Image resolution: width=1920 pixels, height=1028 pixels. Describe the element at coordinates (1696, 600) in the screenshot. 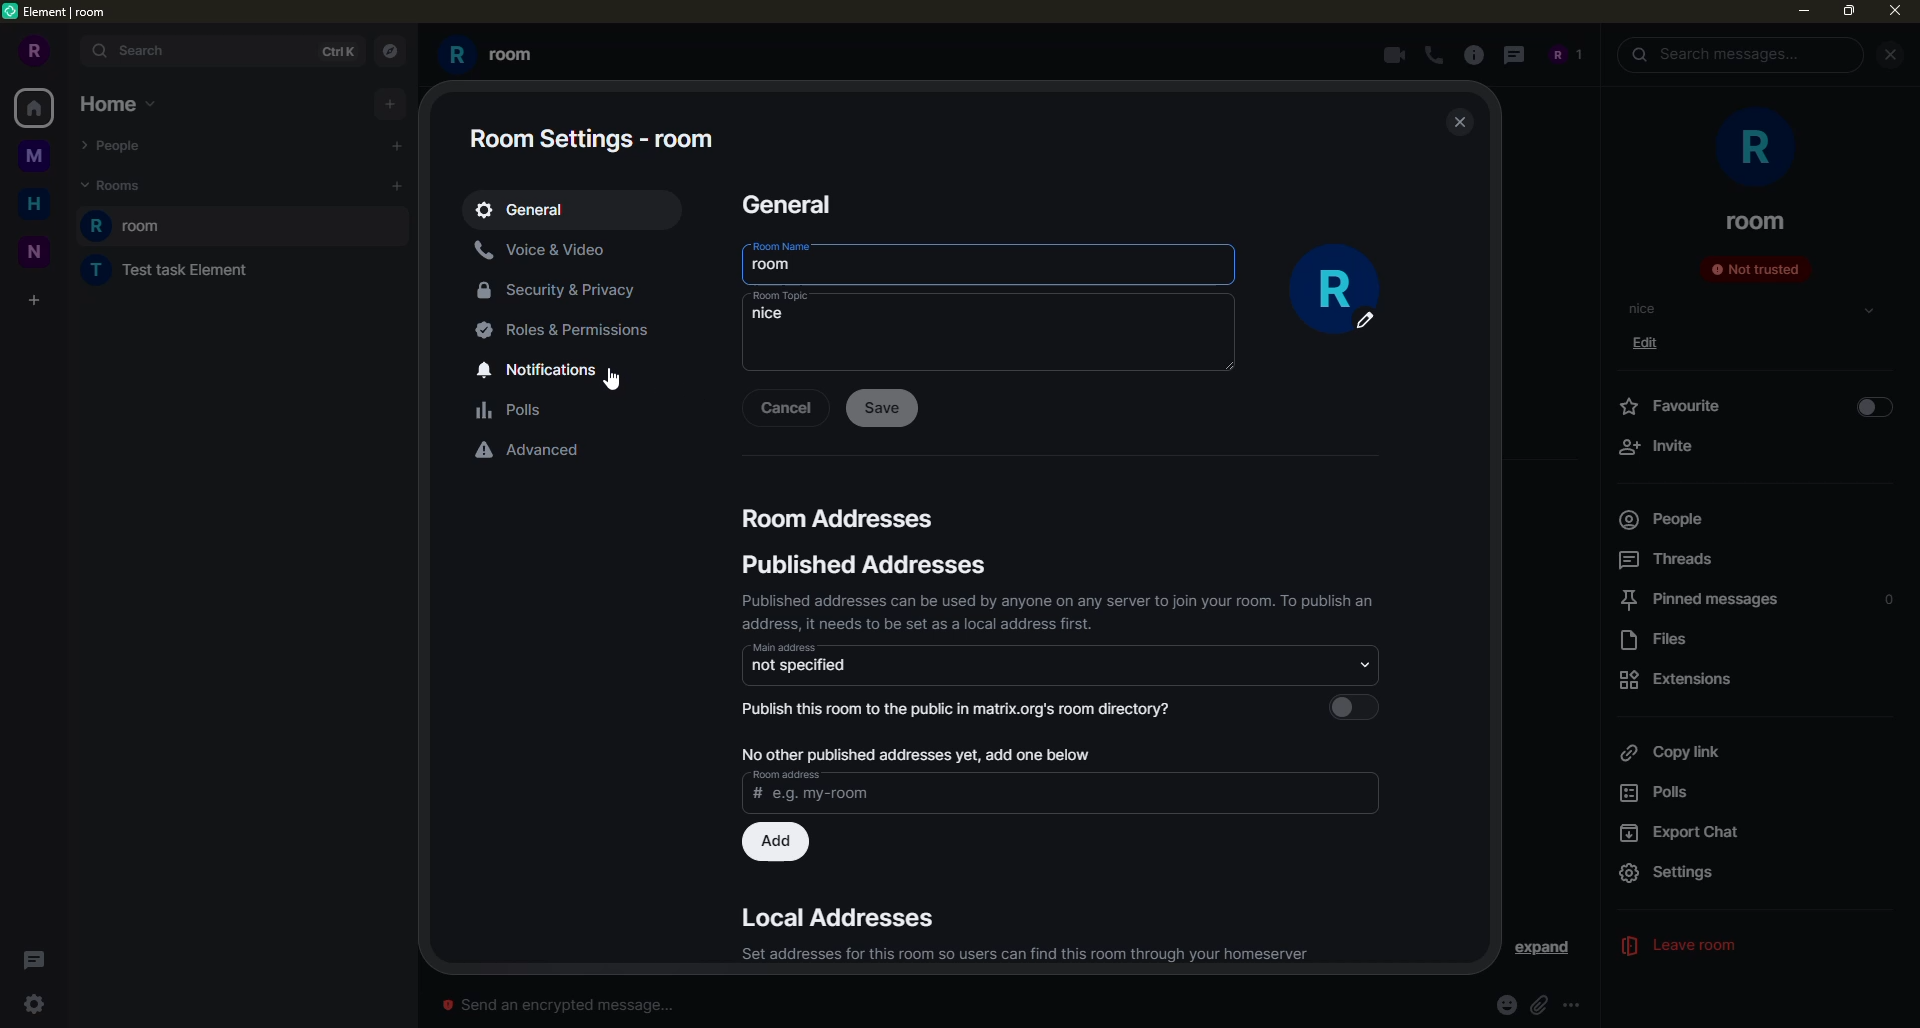

I see `pinned messages` at that location.